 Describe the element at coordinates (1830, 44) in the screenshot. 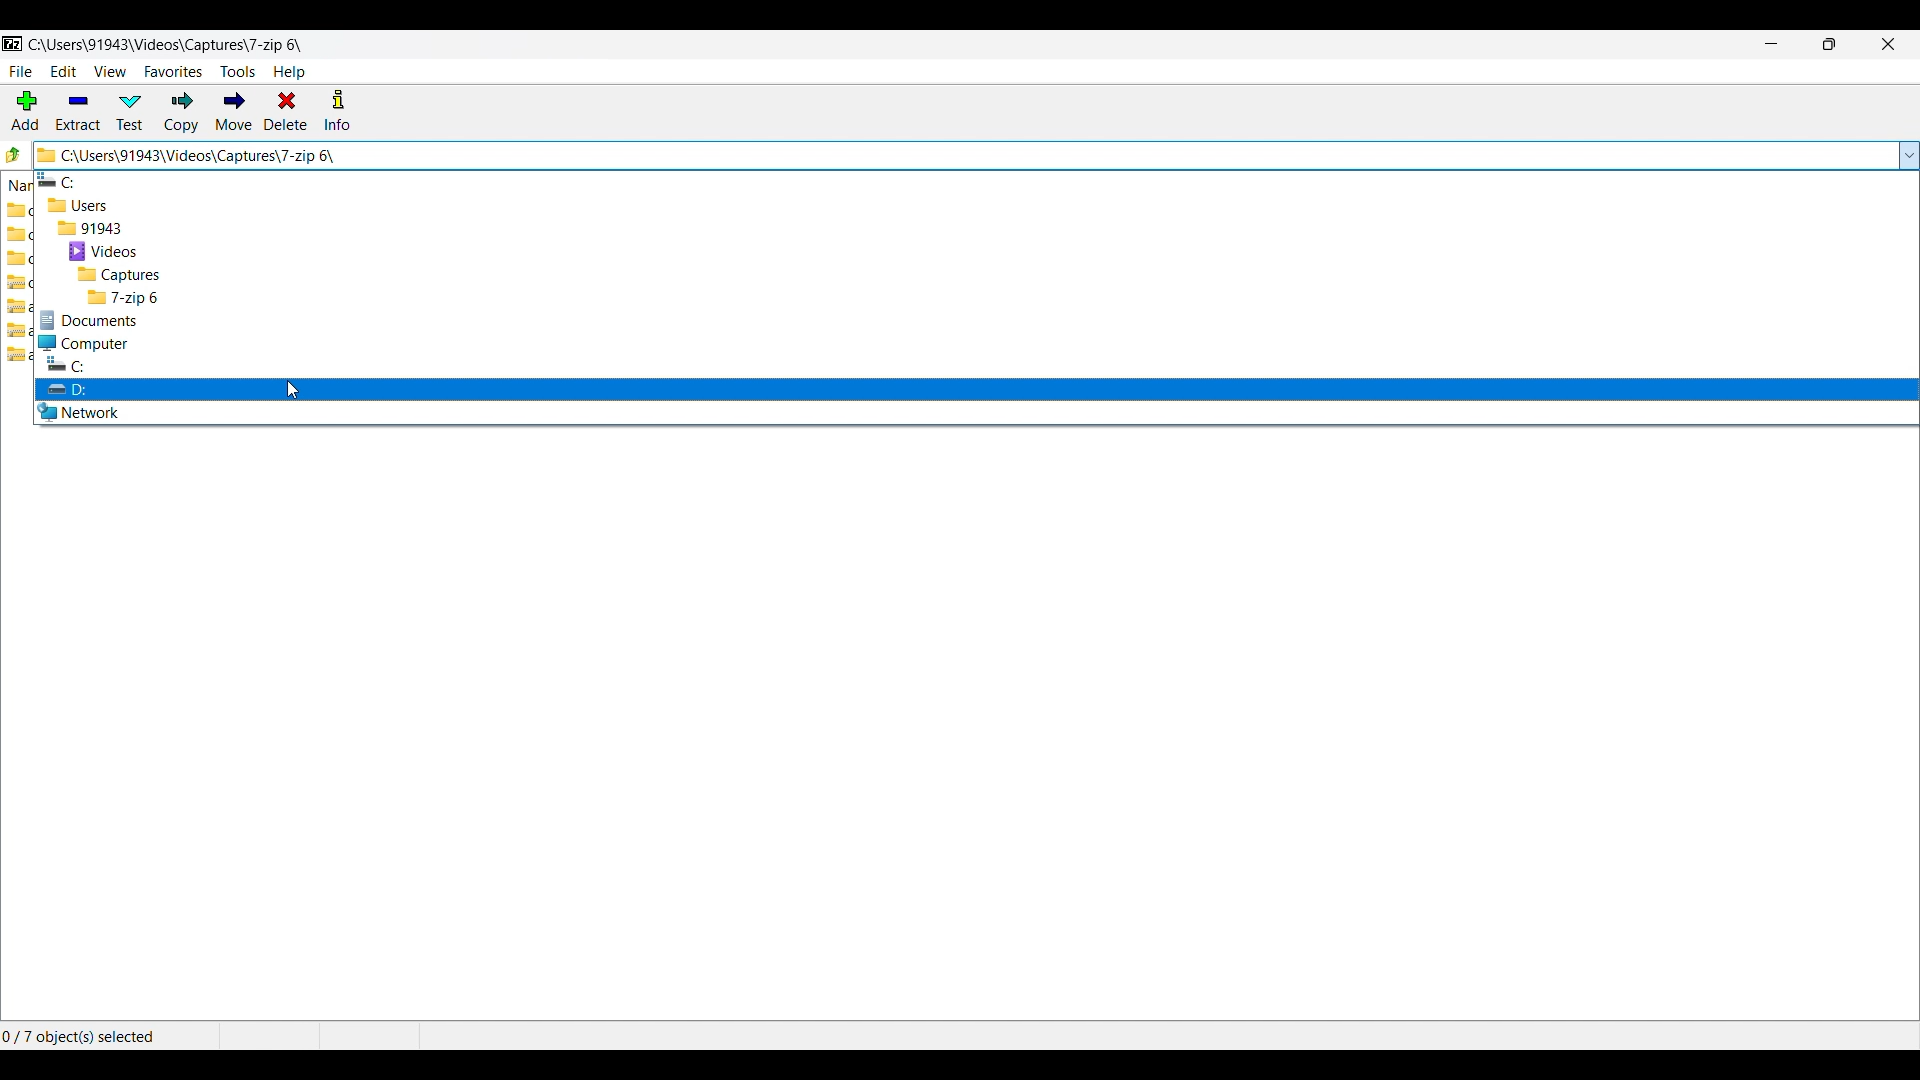

I see `Show interface in a smaller tab` at that location.